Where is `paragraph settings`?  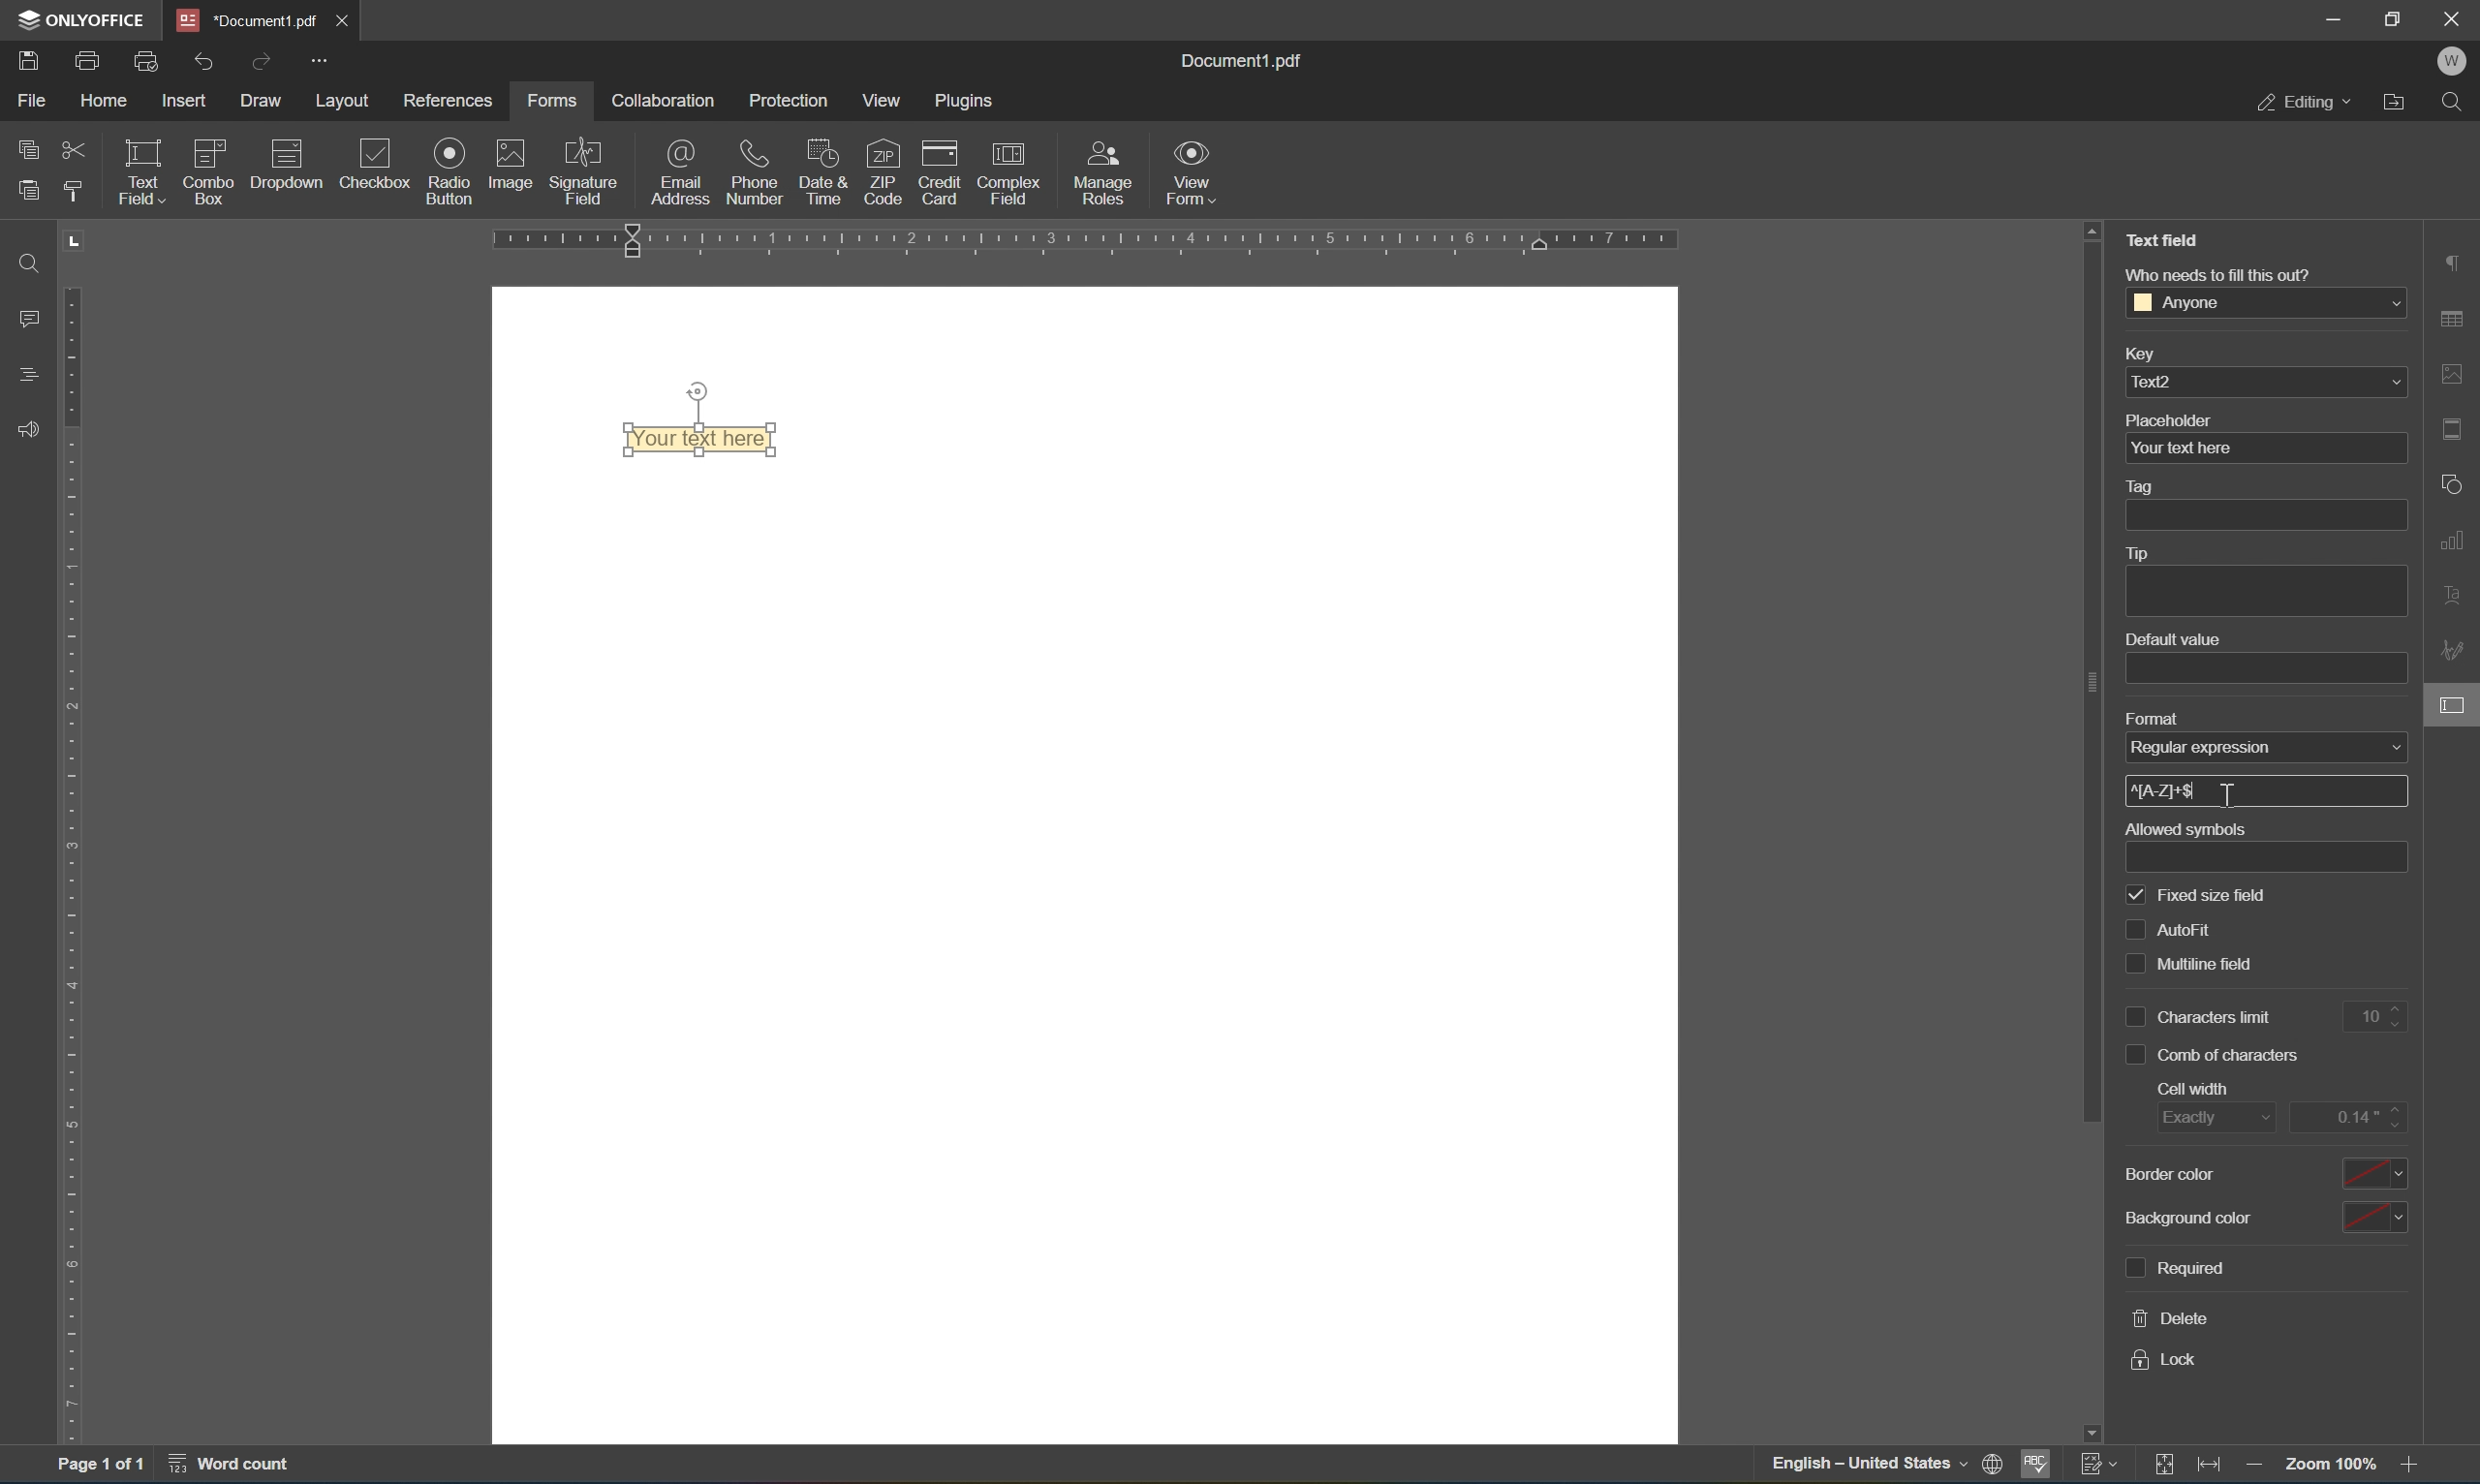 paragraph settings is located at coordinates (2454, 258).